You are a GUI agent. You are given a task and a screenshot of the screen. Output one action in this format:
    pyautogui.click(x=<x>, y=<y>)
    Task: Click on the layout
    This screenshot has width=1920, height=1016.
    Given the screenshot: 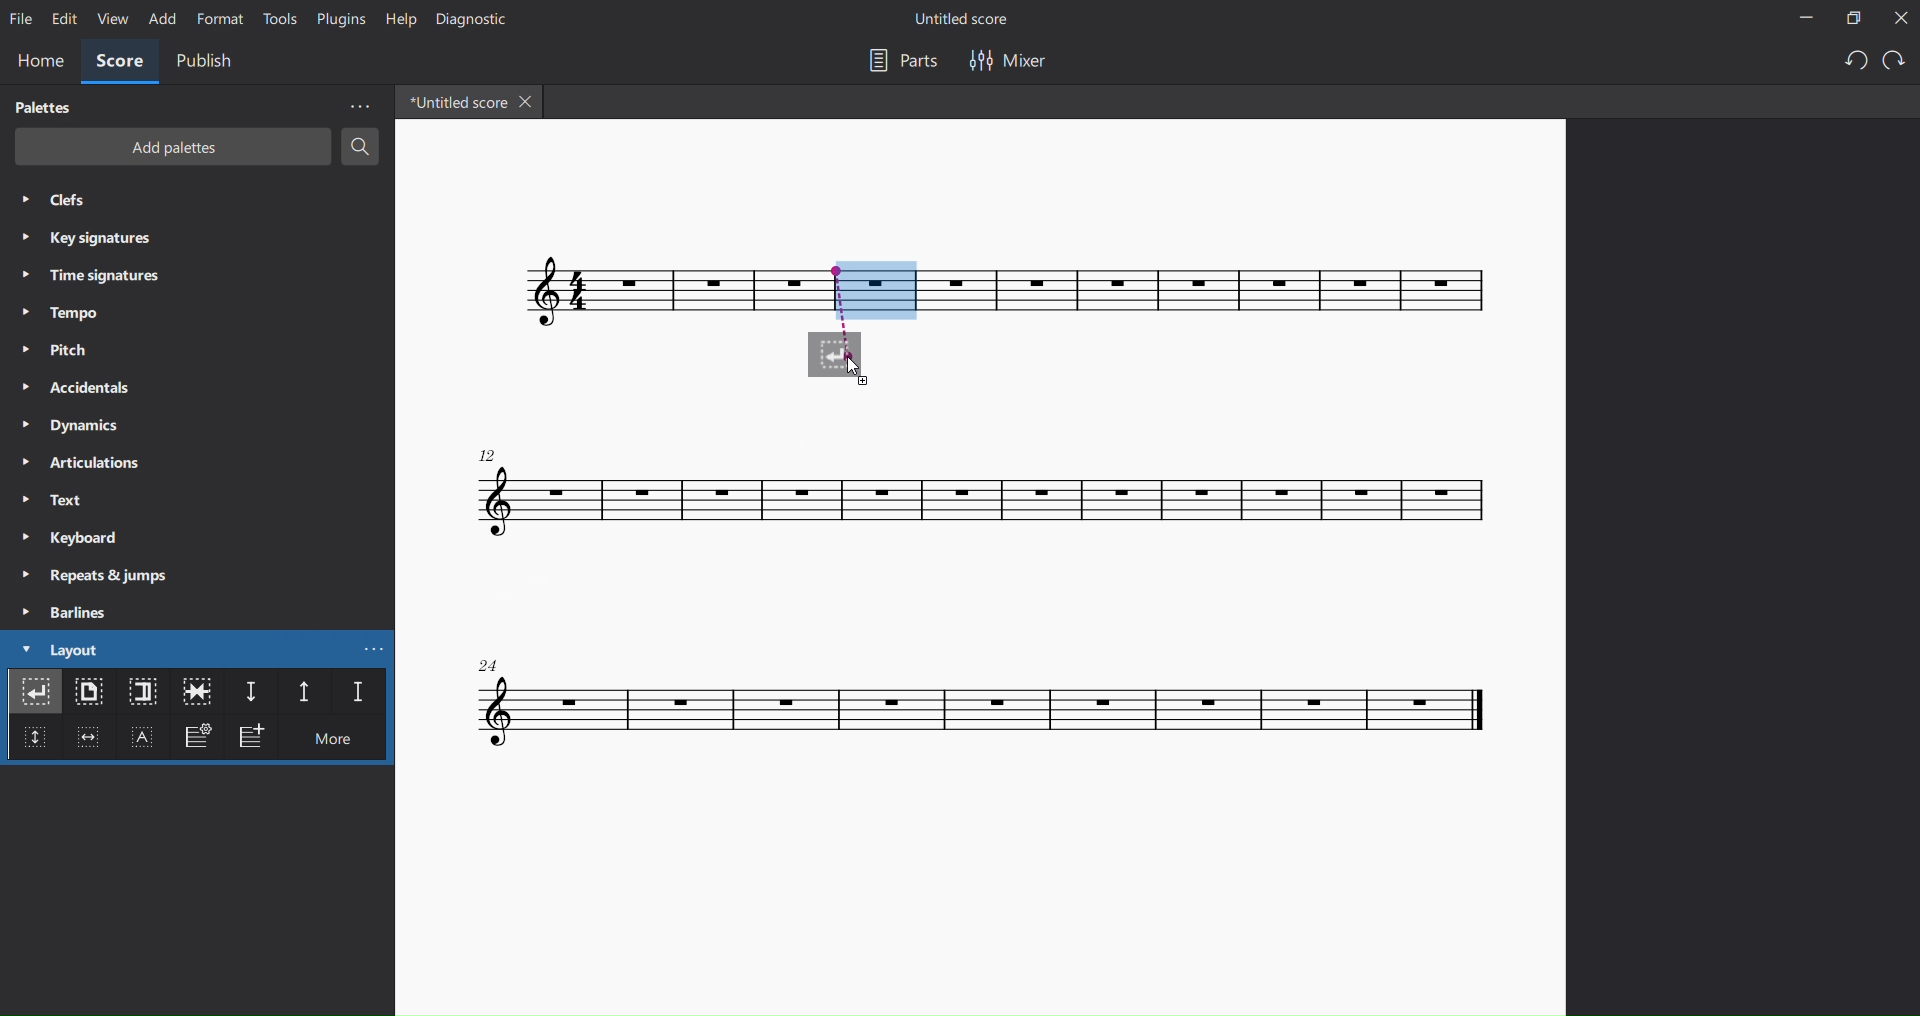 What is the action you would take?
    pyautogui.click(x=59, y=650)
    